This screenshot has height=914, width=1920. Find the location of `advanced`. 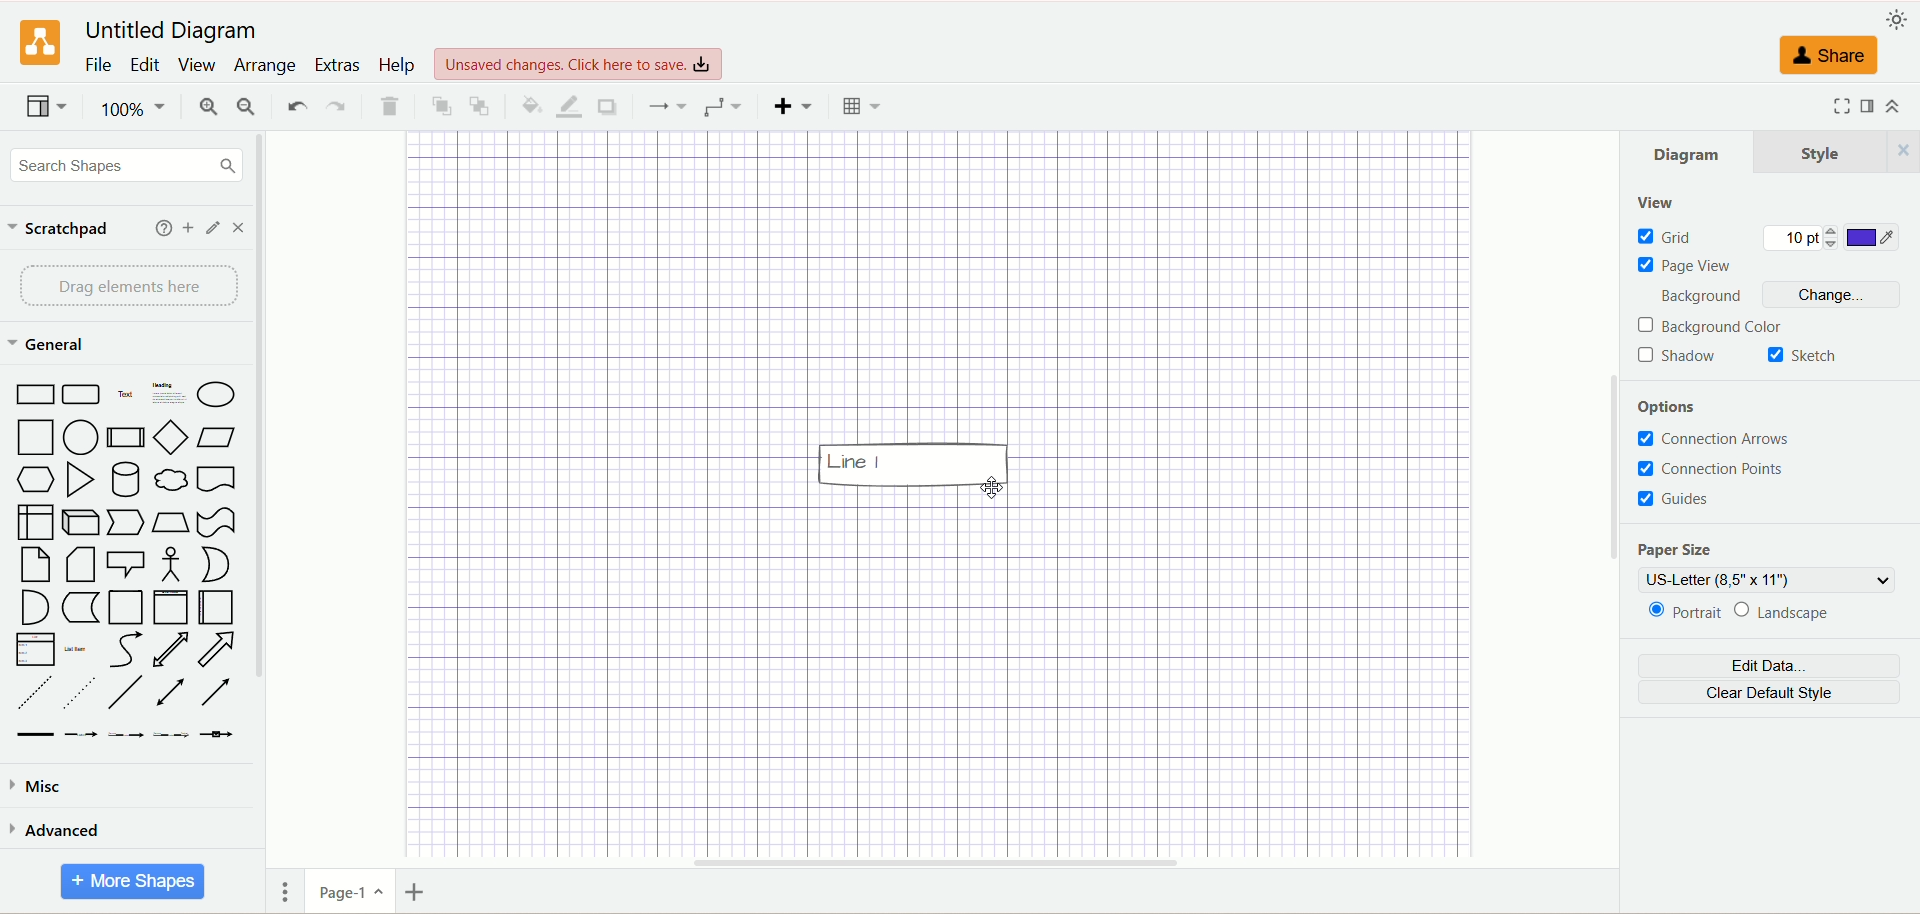

advanced is located at coordinates (61, 828).